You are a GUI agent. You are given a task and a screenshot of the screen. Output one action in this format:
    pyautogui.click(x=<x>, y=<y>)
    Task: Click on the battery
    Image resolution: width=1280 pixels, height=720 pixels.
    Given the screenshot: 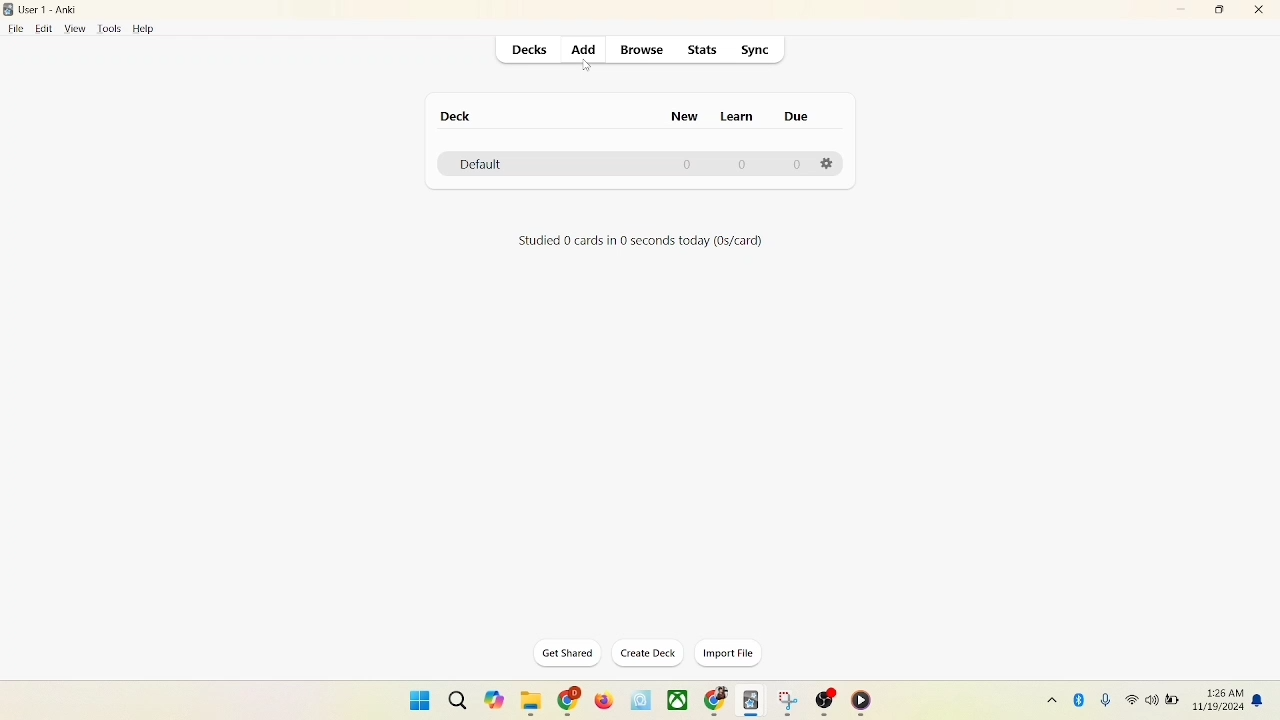 What is the action you would take?
    pyautogui.click(x=1172, y=702)
    